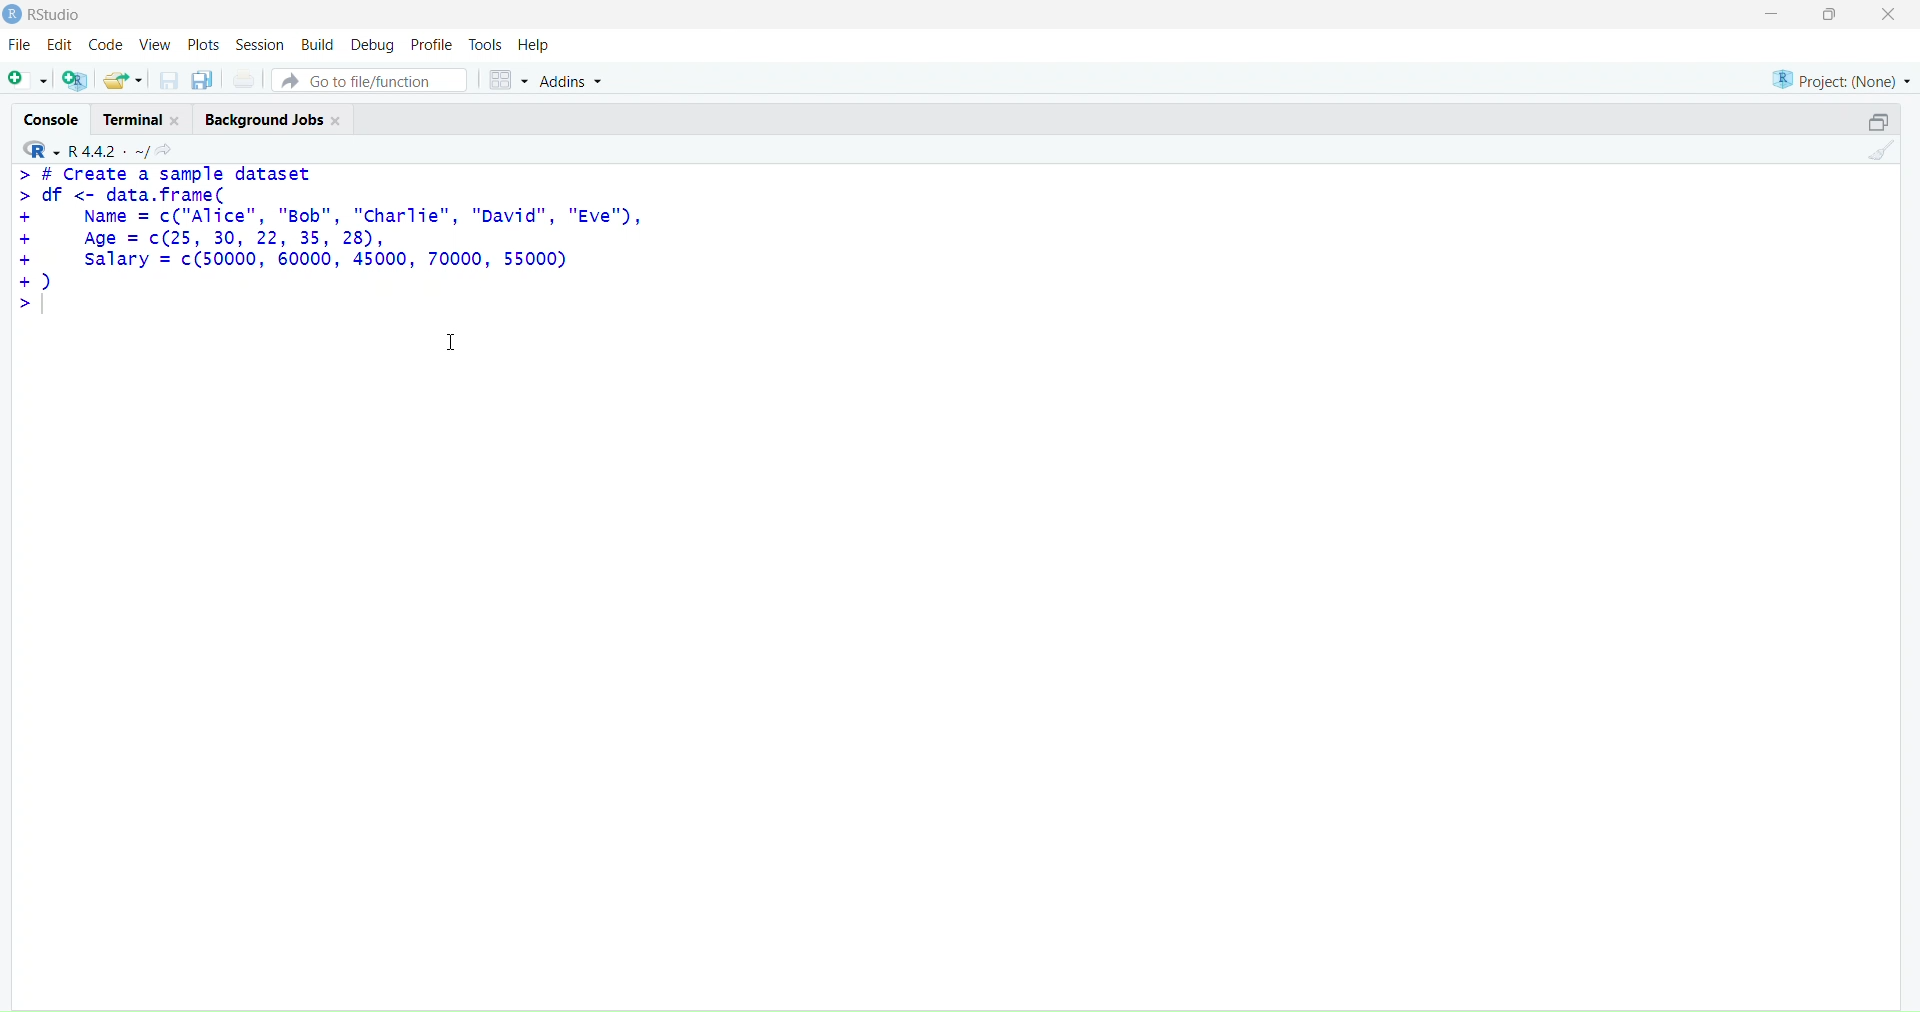 Image resolution: width=1920 pixels, height=1012 pixels. I want to click on Rstudio, so click(46, 15).